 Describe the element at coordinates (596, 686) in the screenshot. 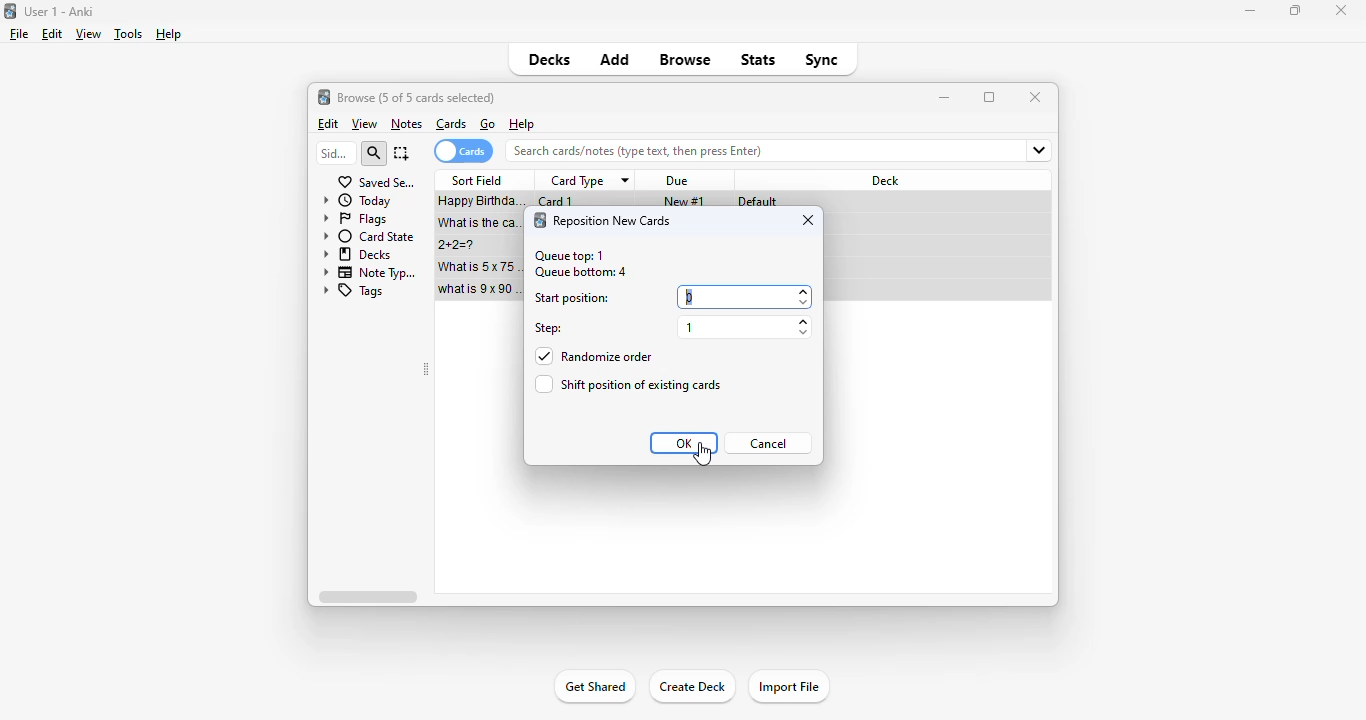

I see `get shared` at that location.